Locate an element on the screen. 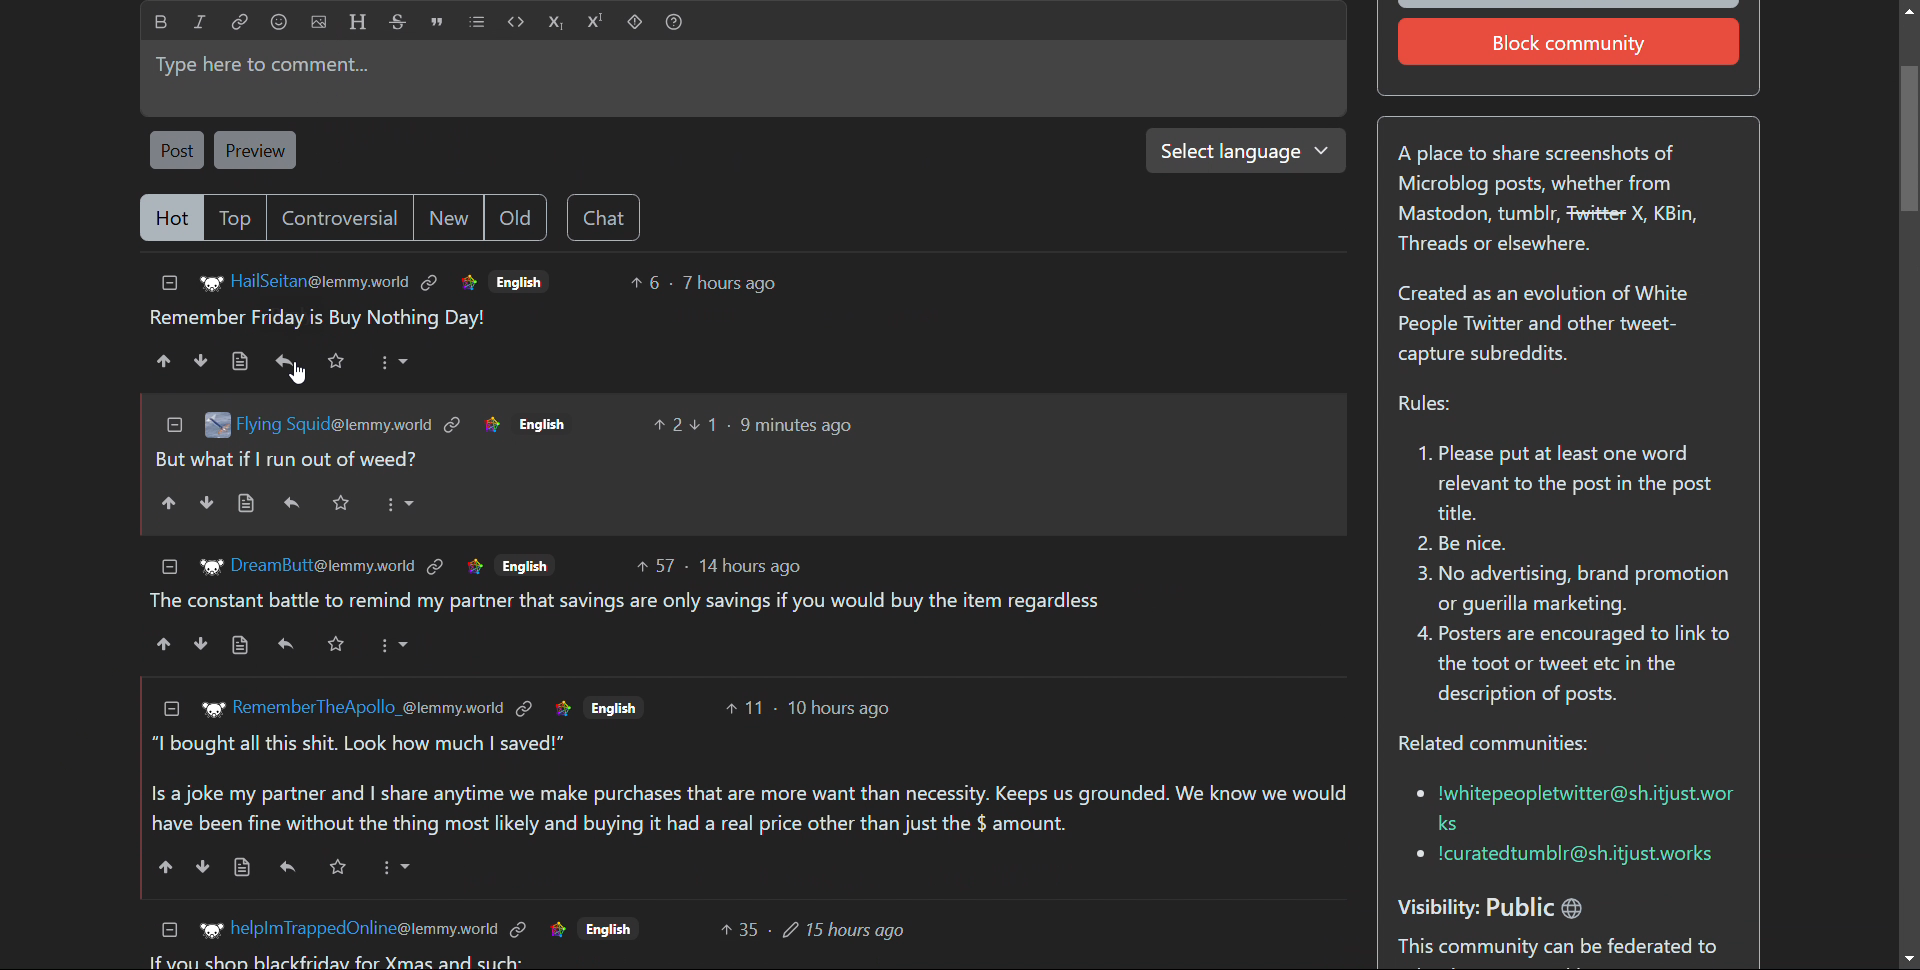  Favorite is located at coordinates (334, 643).